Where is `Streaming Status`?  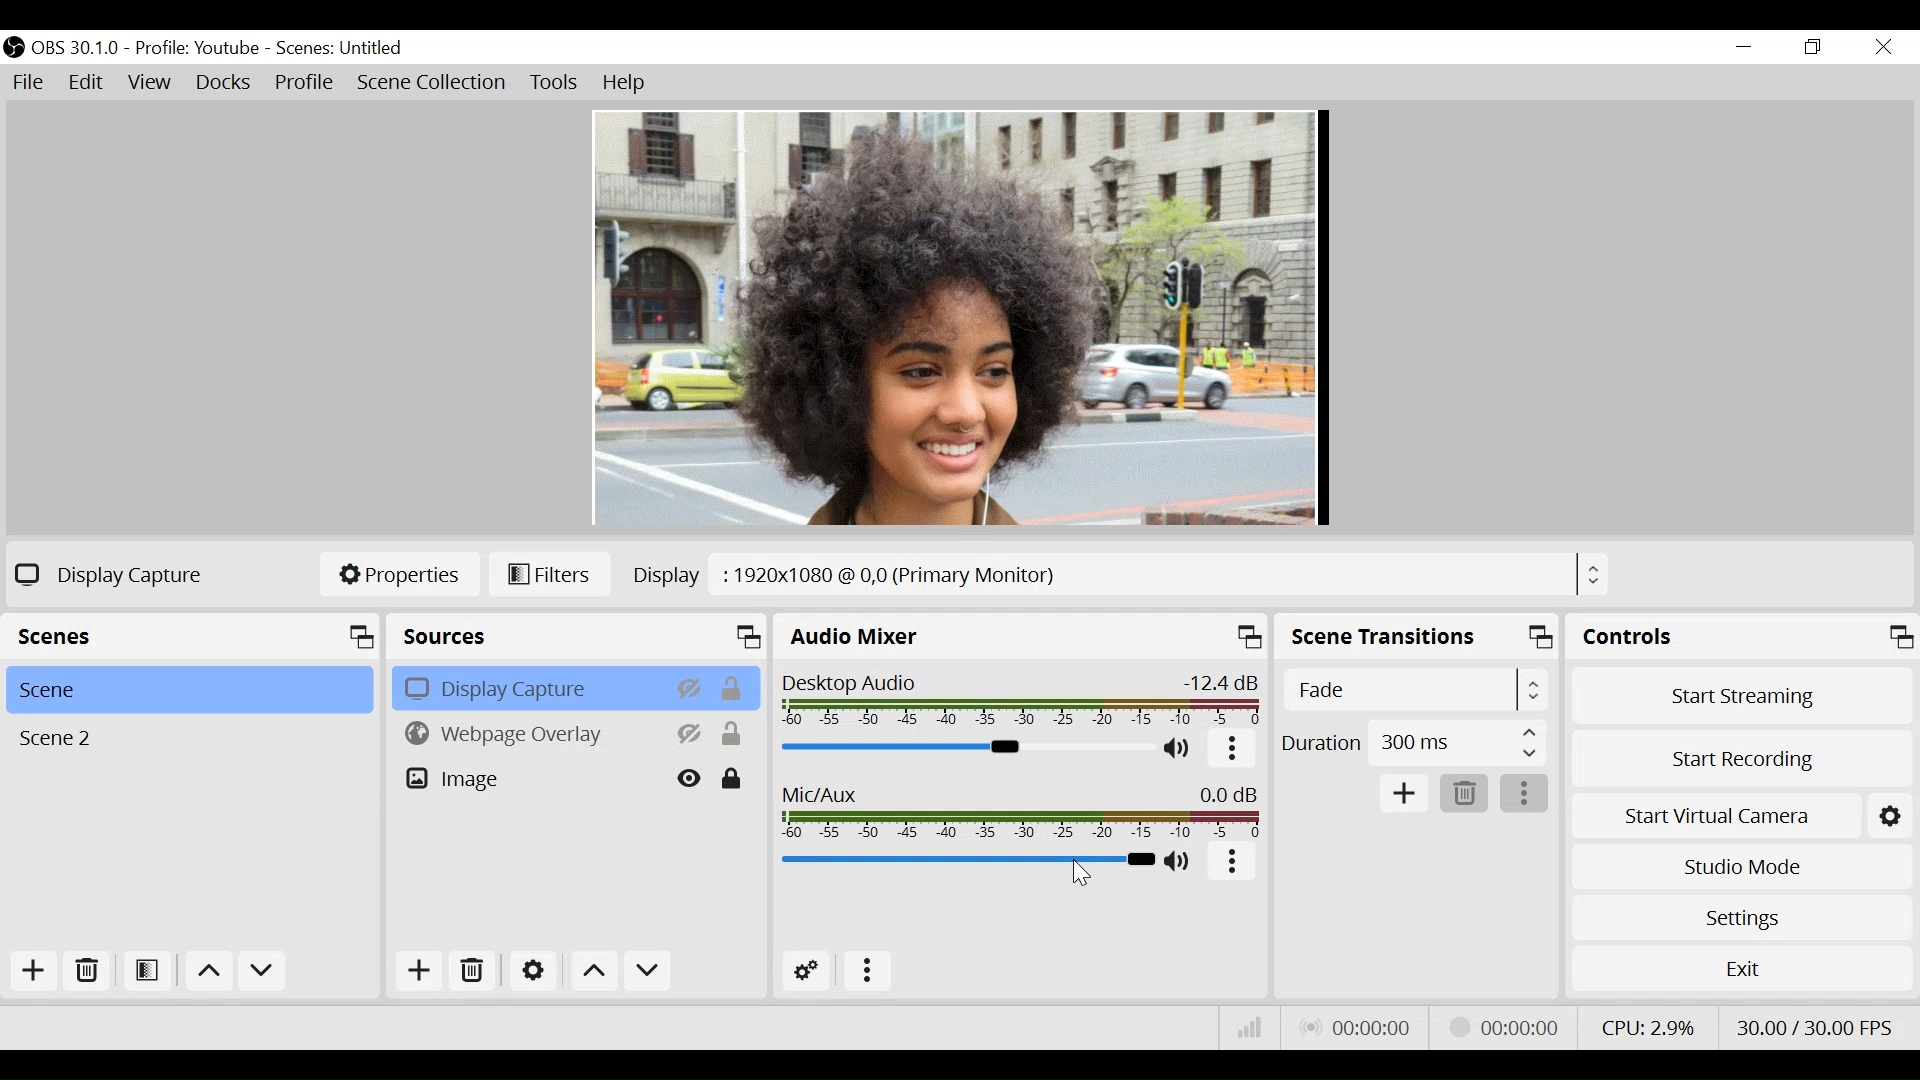 Streaming Status is located at coordinates (1505, 1027).